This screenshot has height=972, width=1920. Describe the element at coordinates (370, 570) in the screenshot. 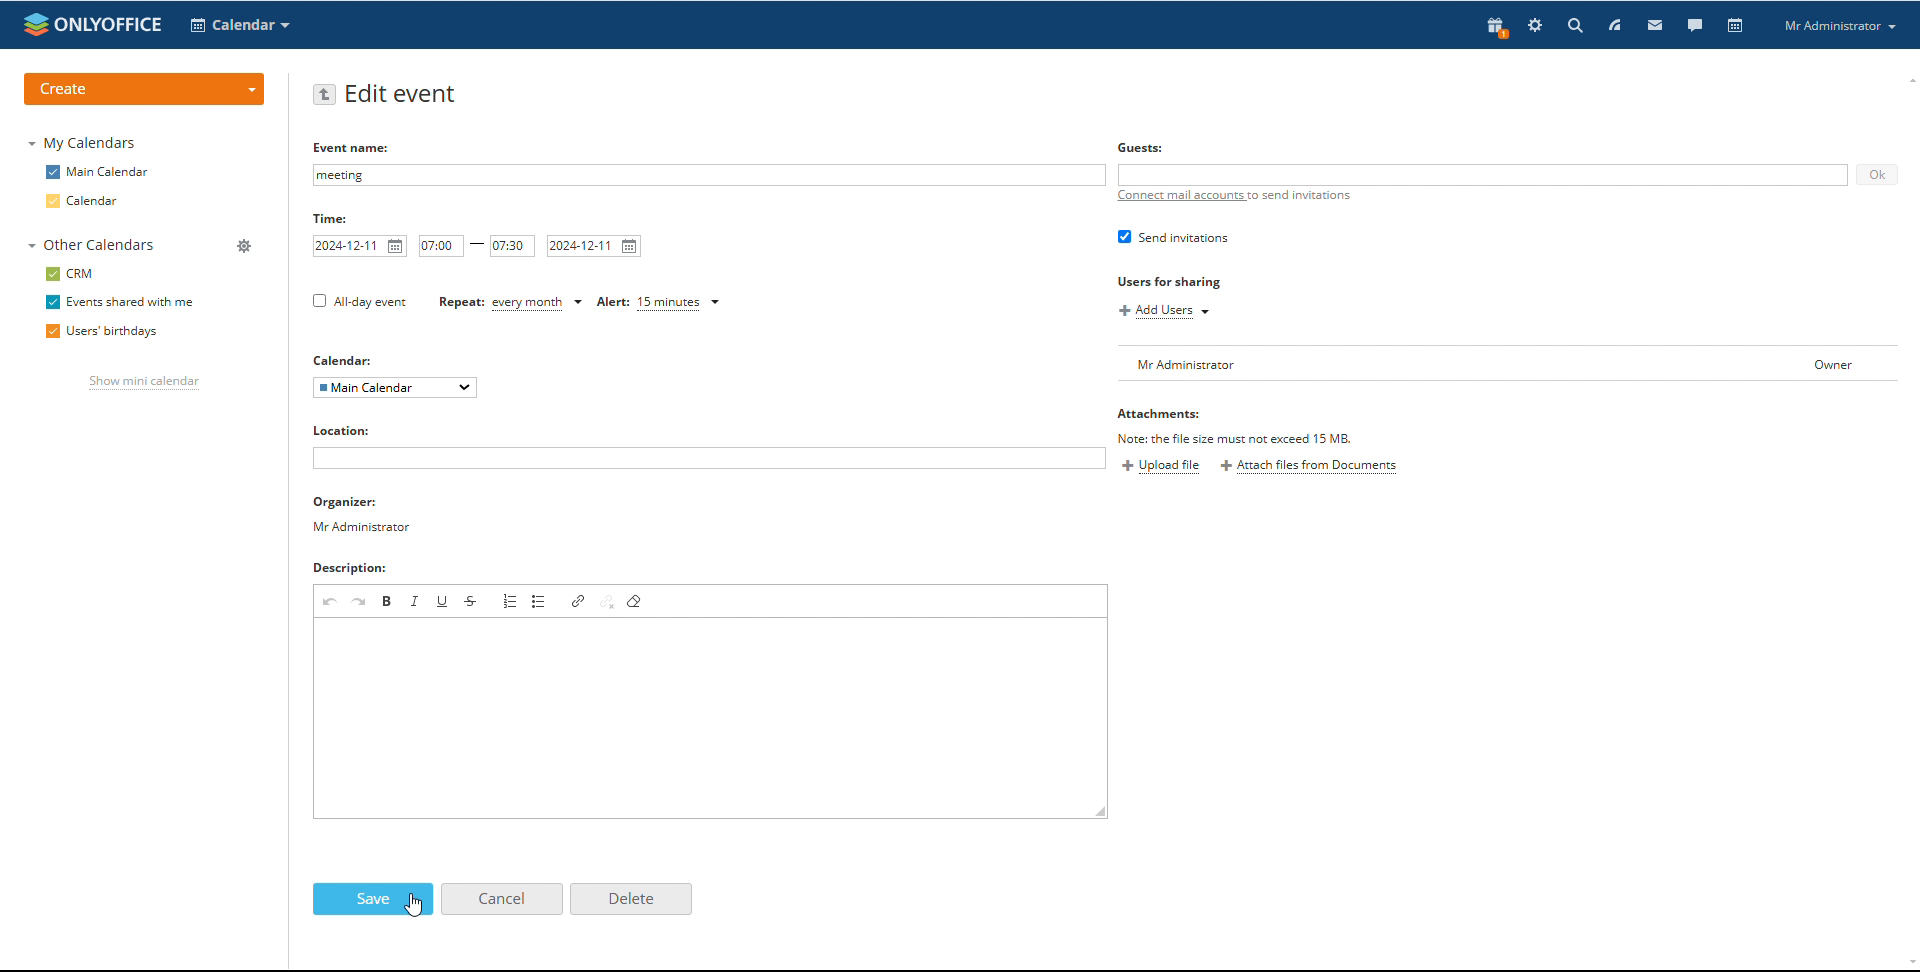

I see `Description:` at that location.